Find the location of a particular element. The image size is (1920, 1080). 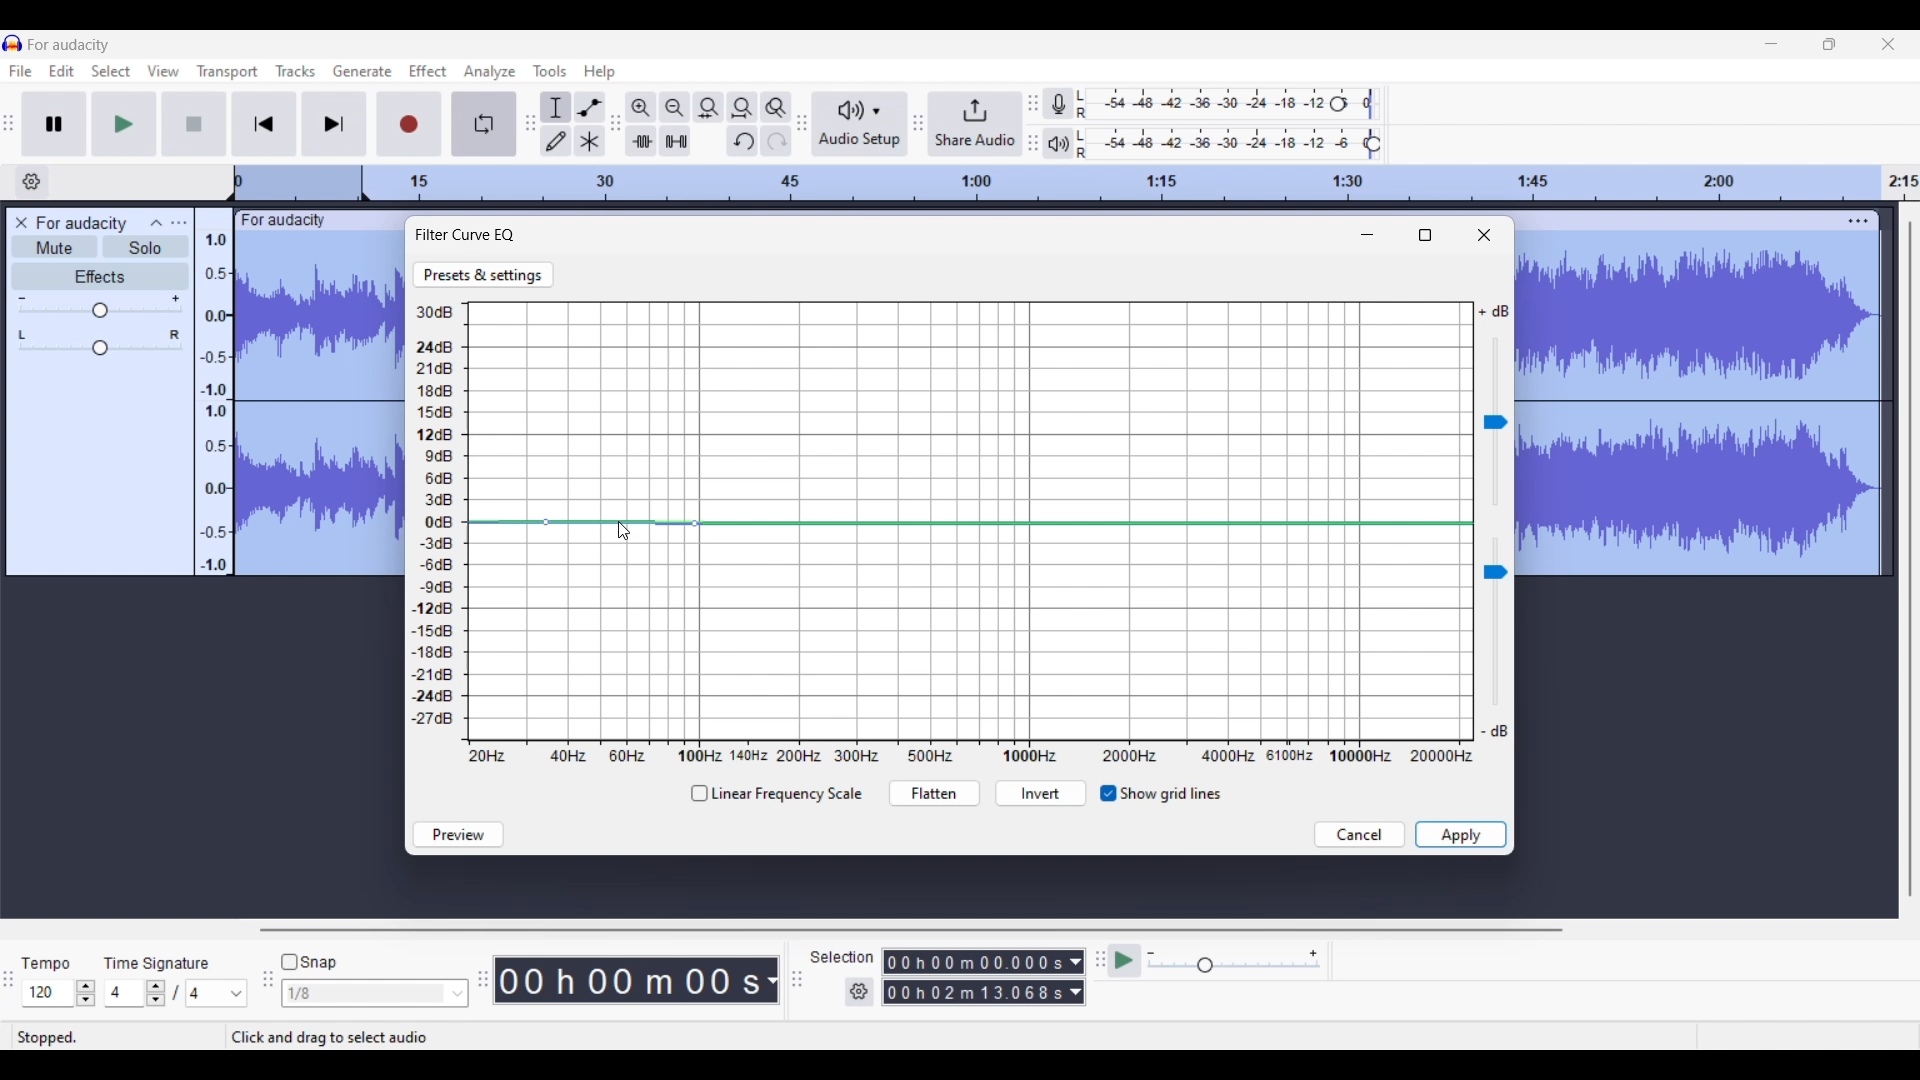

Max. gain is located at coordinates (176, 299).